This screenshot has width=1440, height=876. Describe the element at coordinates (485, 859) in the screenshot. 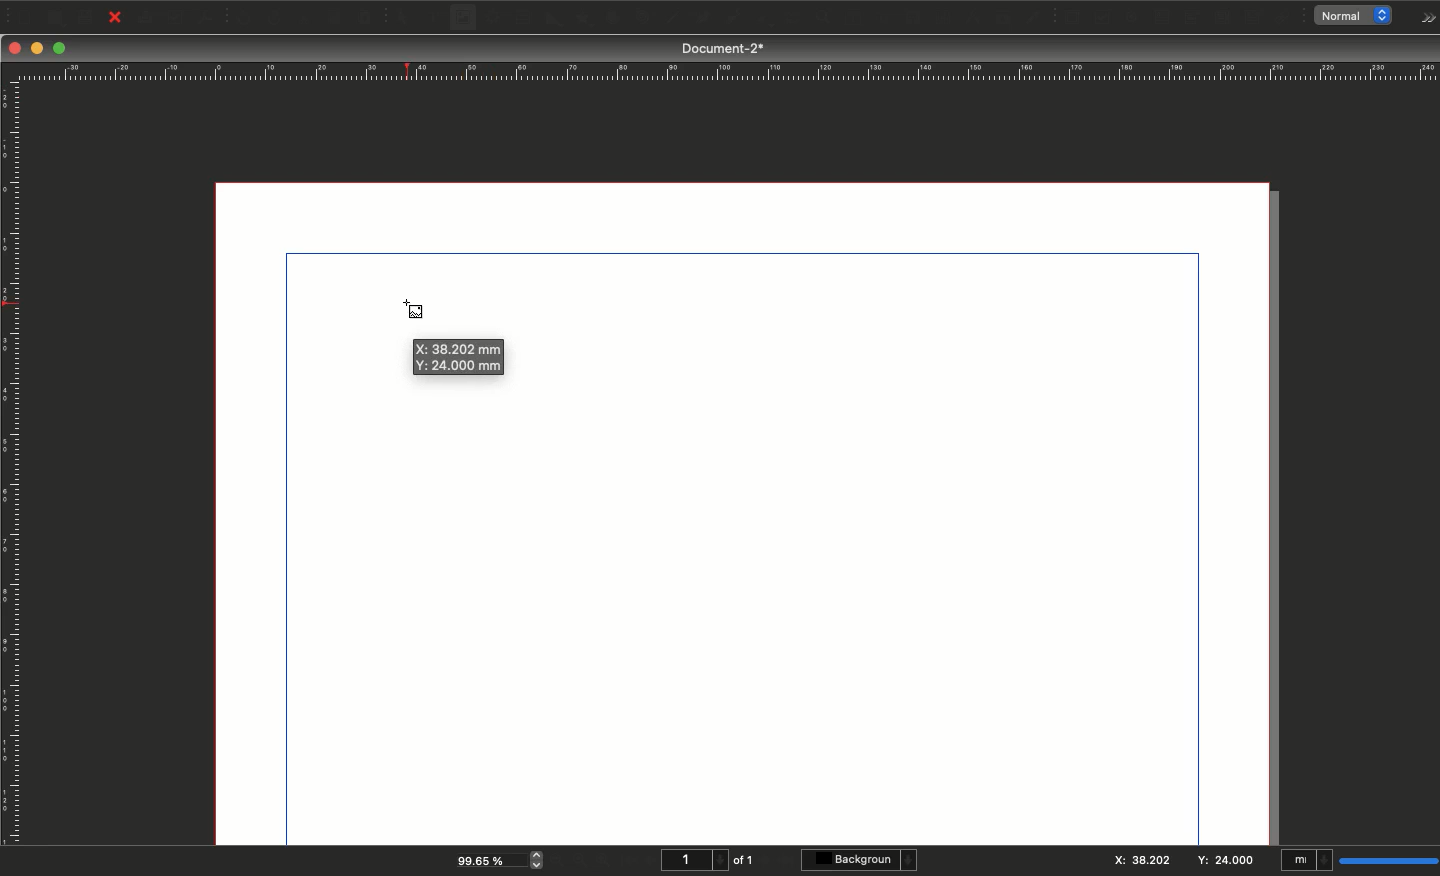

I see `99.65 %` at that location.